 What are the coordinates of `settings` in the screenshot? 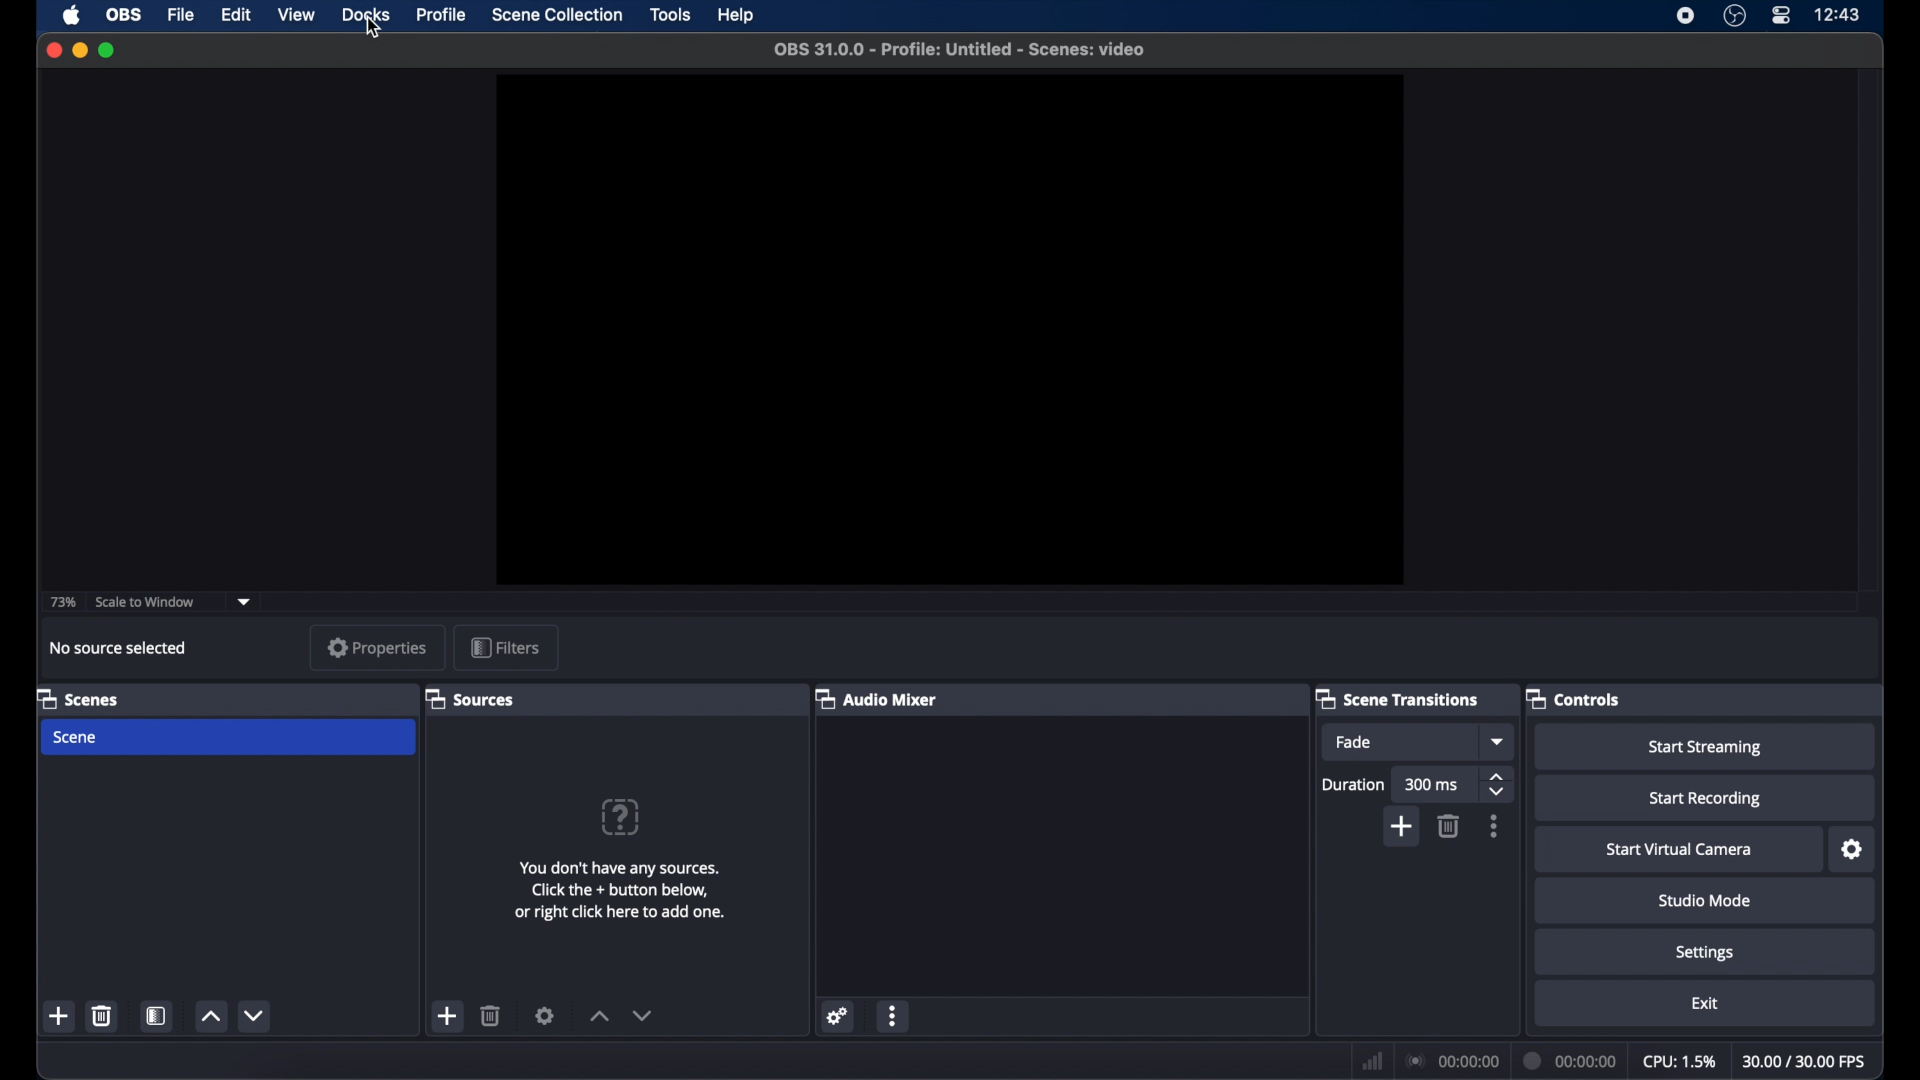 It's located at (1853, 849).